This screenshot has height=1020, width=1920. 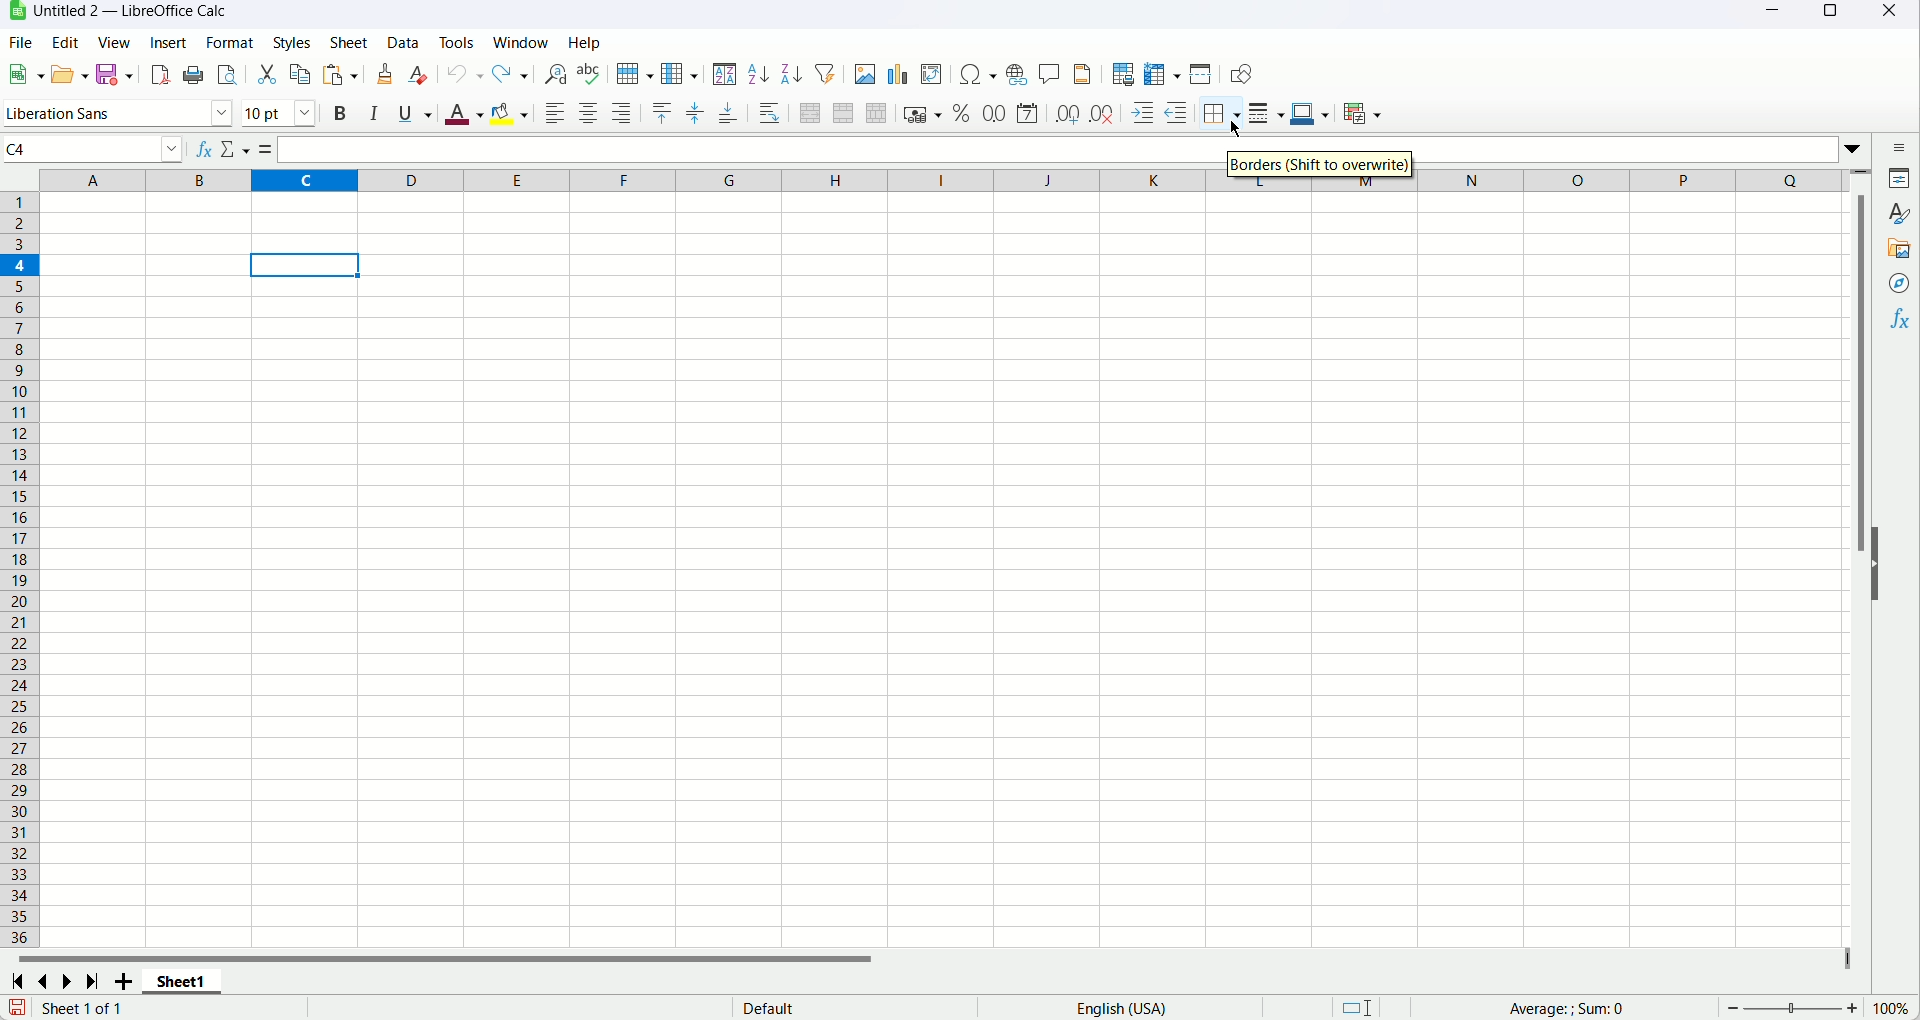 I want to click on Autofilter, so click(x=826, y=73).